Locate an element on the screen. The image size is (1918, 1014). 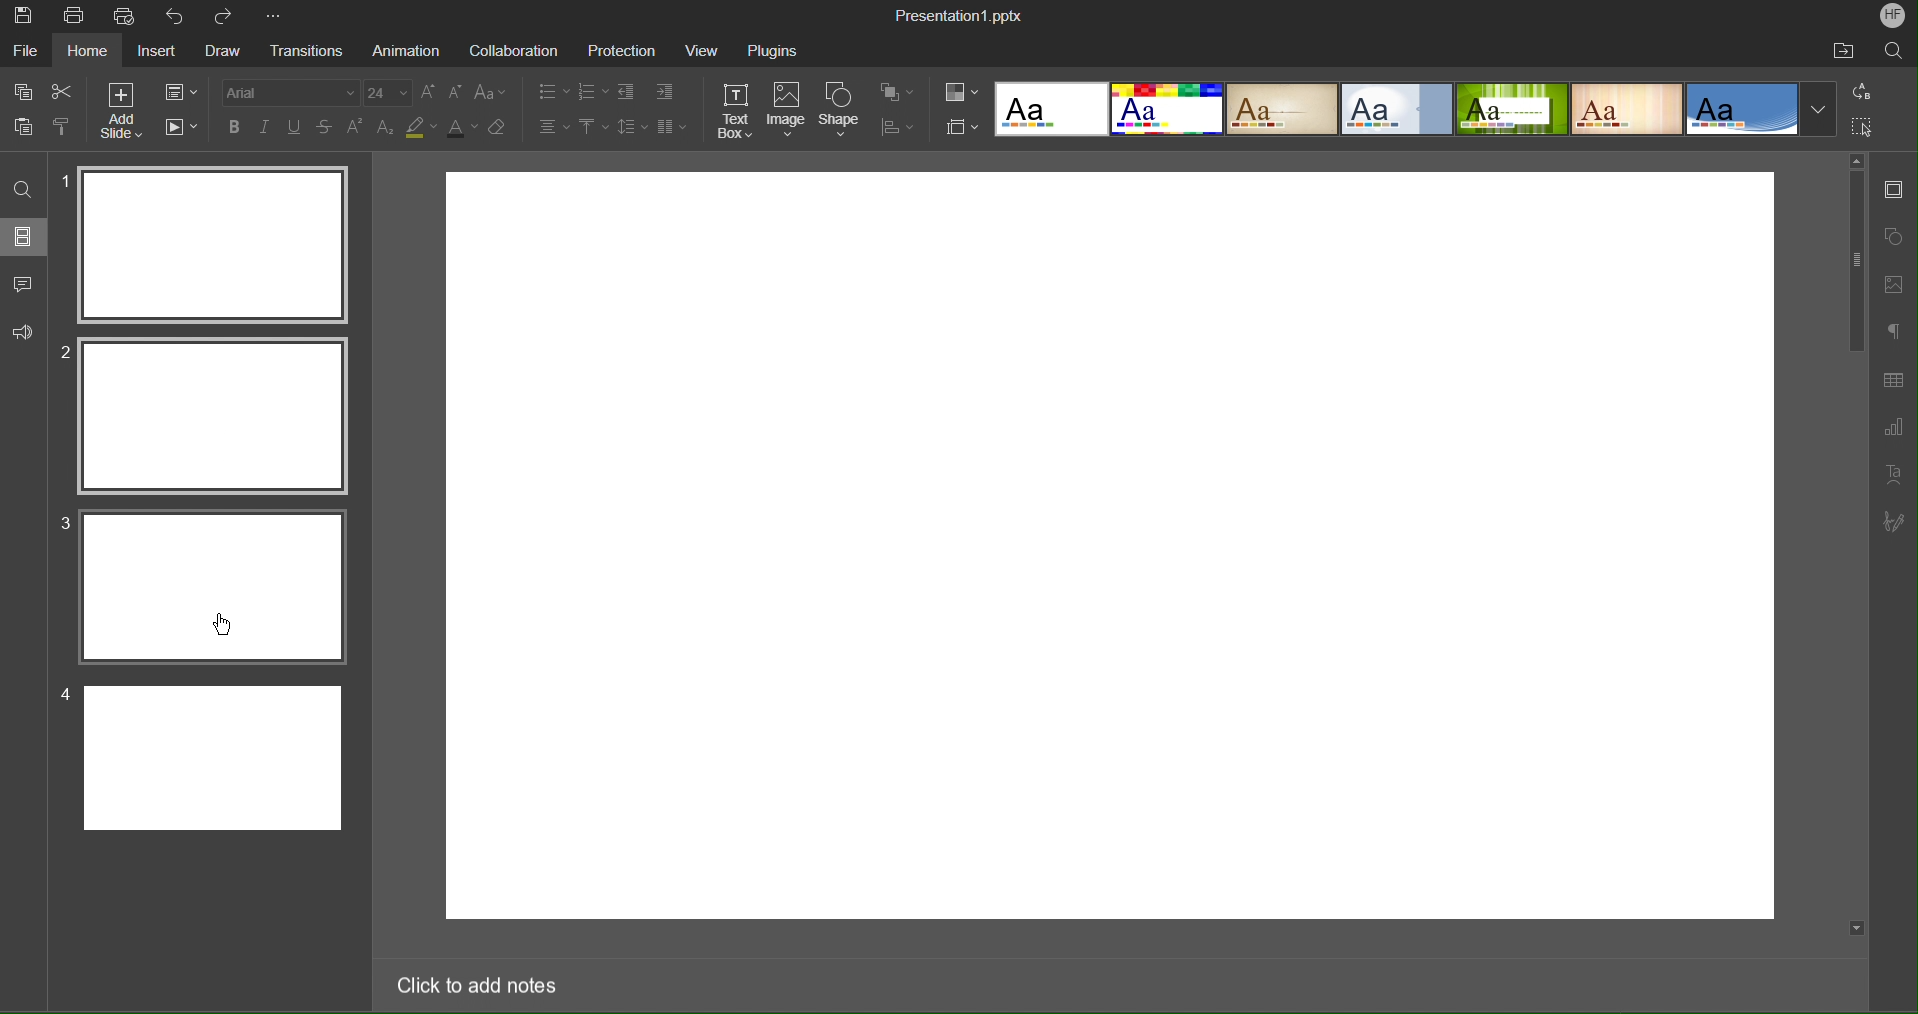
Image Settings is located at coordinates (1895, 284).